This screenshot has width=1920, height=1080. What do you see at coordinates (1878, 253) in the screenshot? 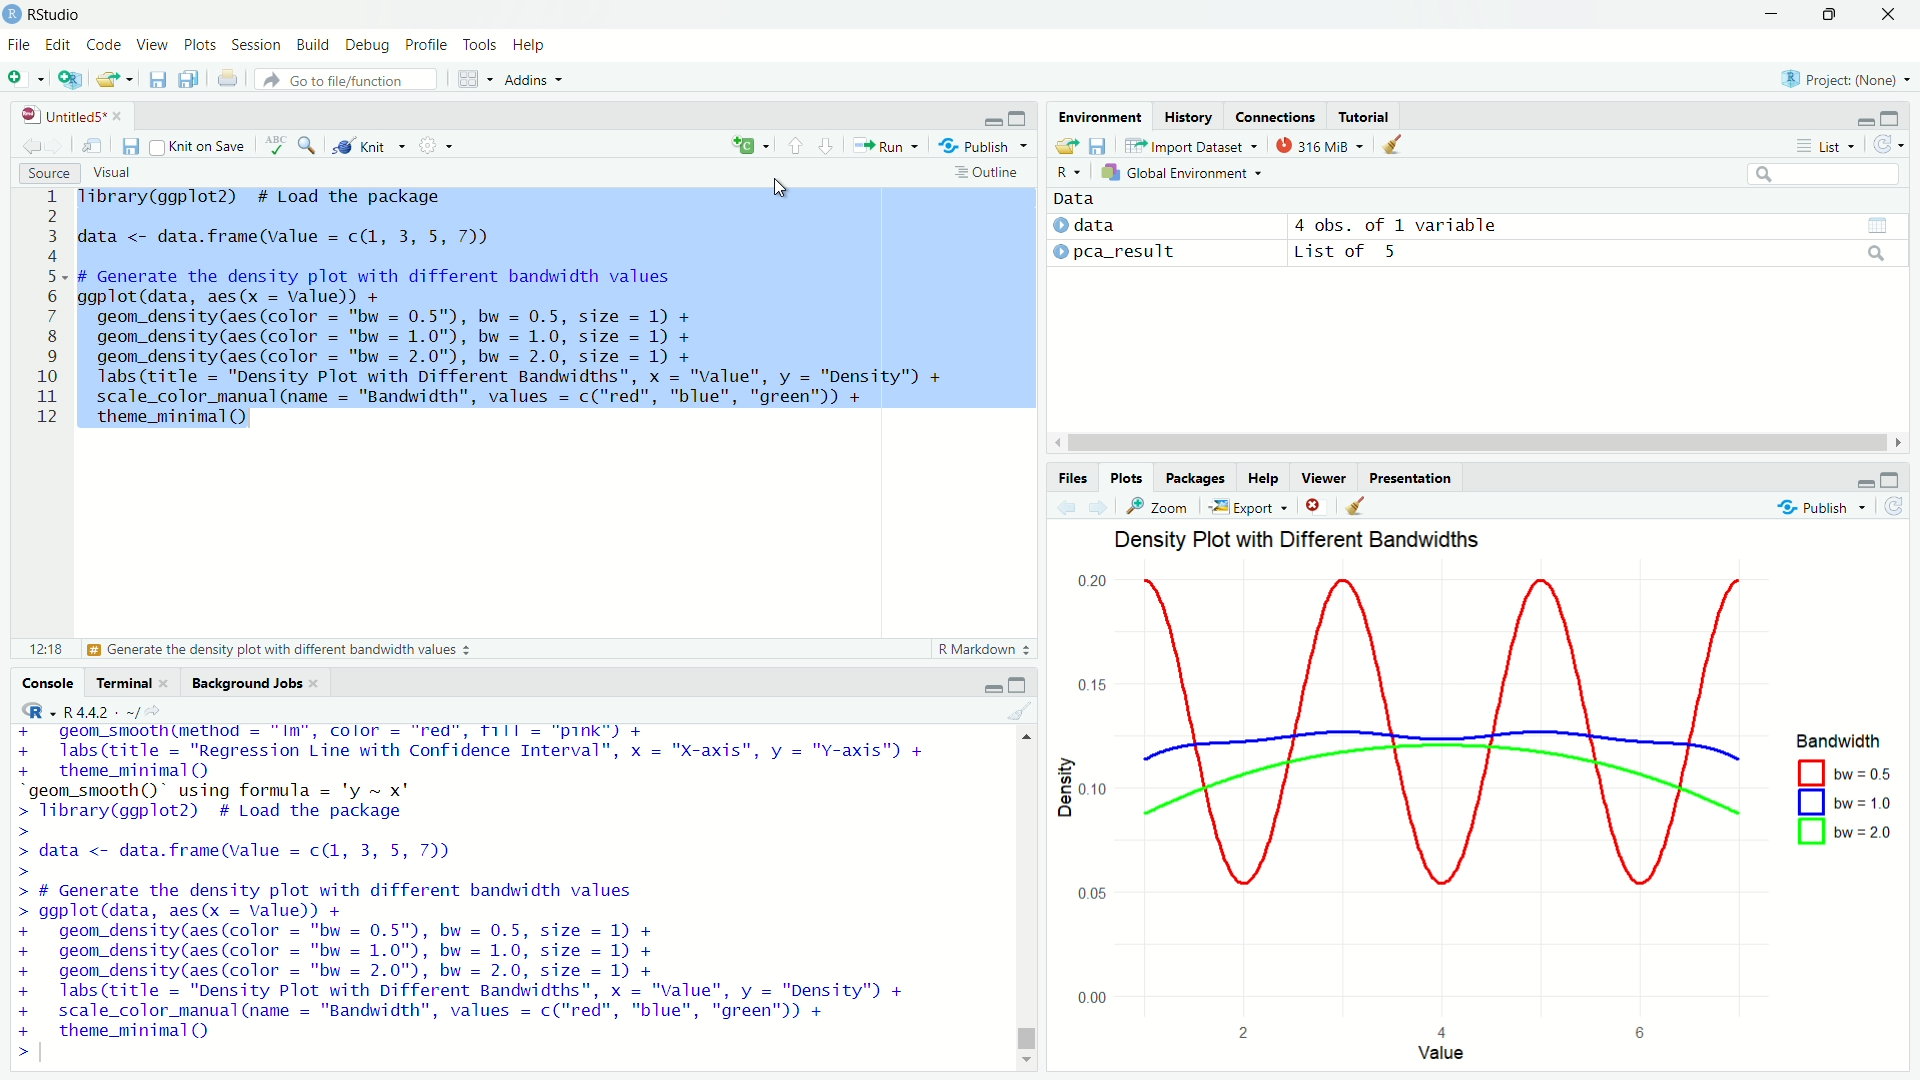
I see `search` at bounding box center [1878, 253].